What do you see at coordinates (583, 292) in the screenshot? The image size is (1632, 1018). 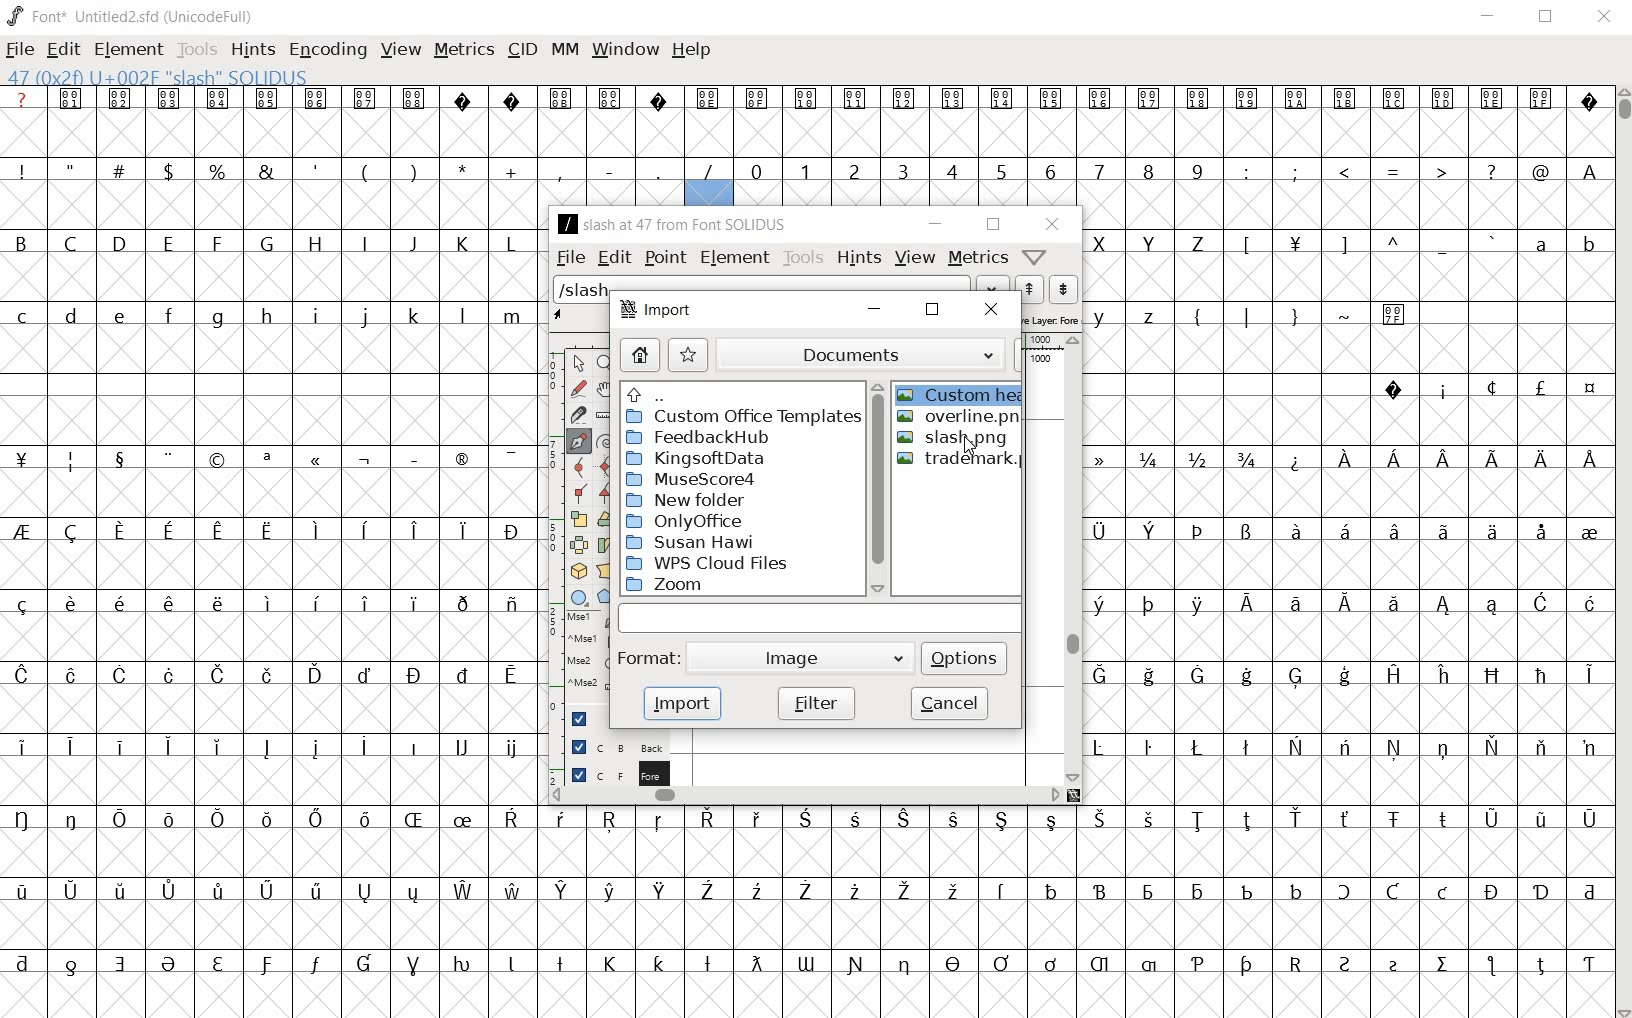 I see `slash` at bounding box center [583, 292].